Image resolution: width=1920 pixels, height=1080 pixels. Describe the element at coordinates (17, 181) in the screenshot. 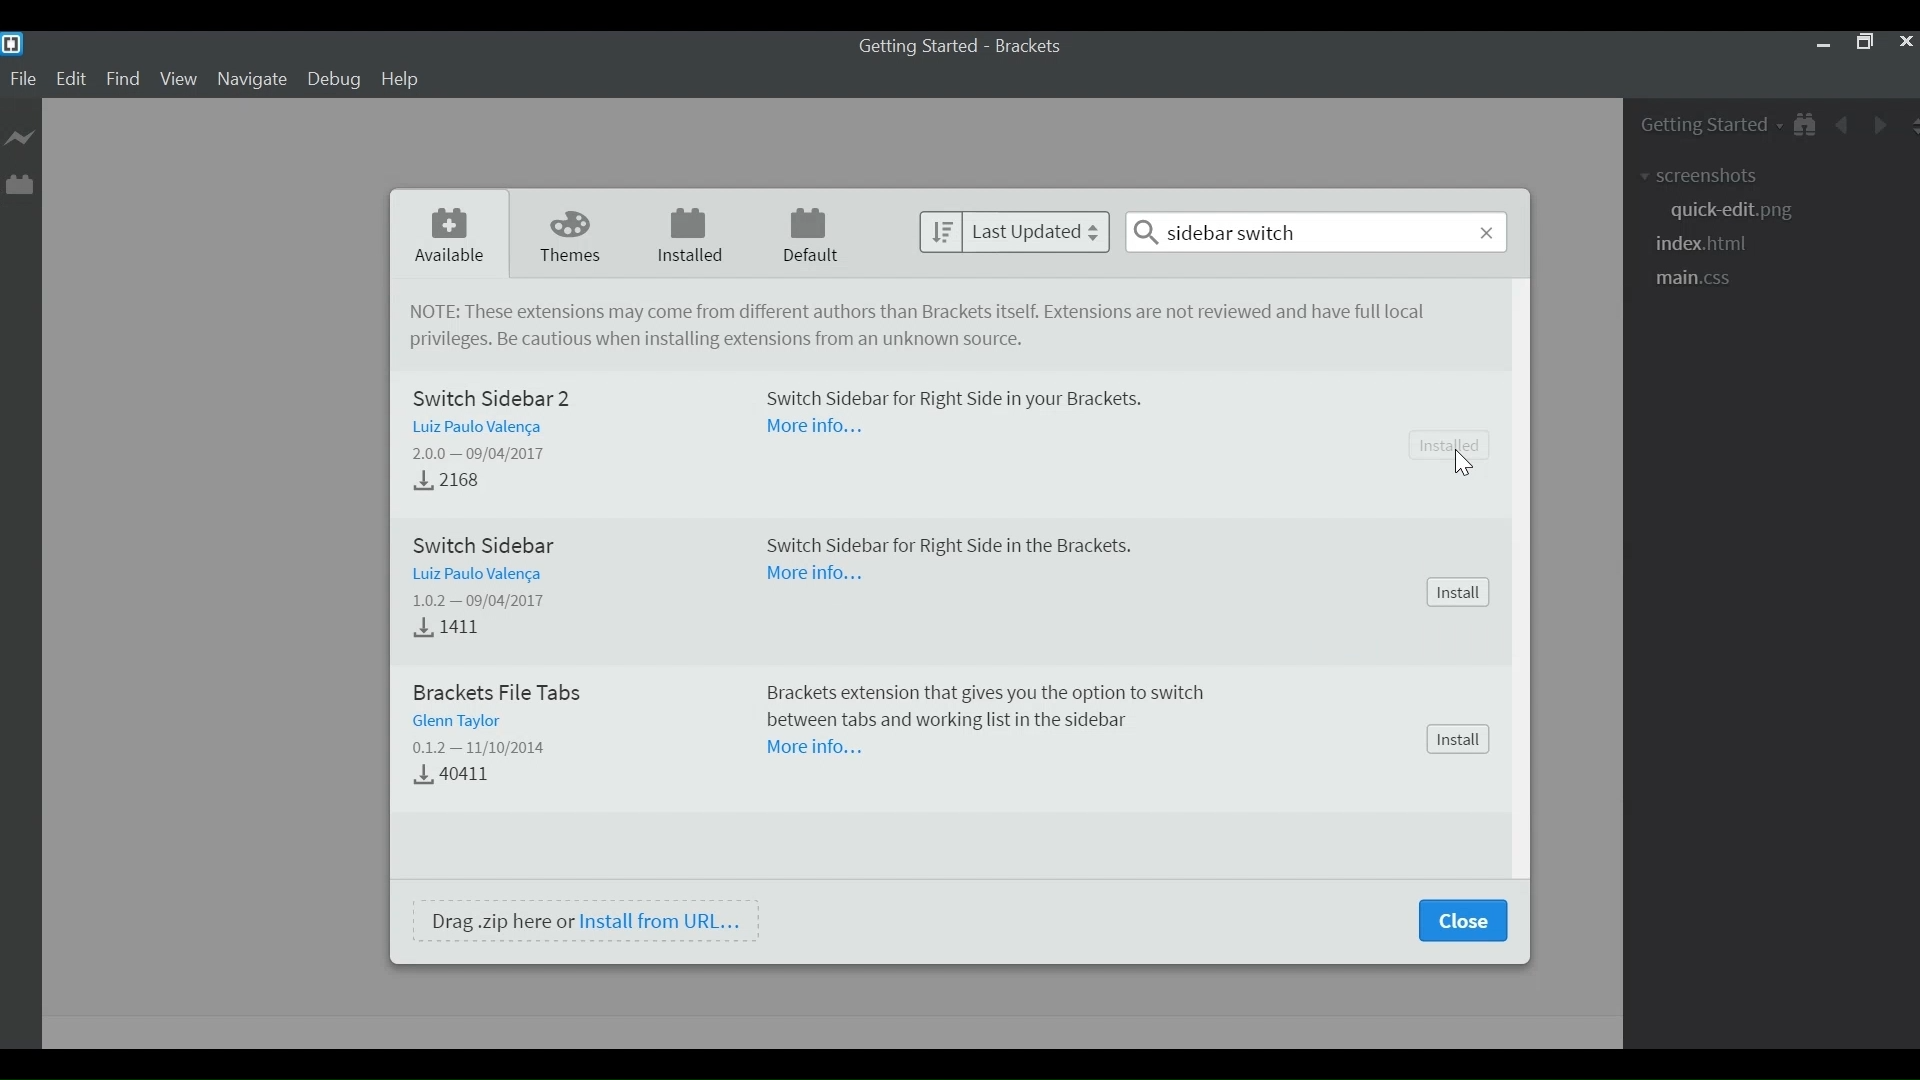

I see `Manage Extensions` at that location.